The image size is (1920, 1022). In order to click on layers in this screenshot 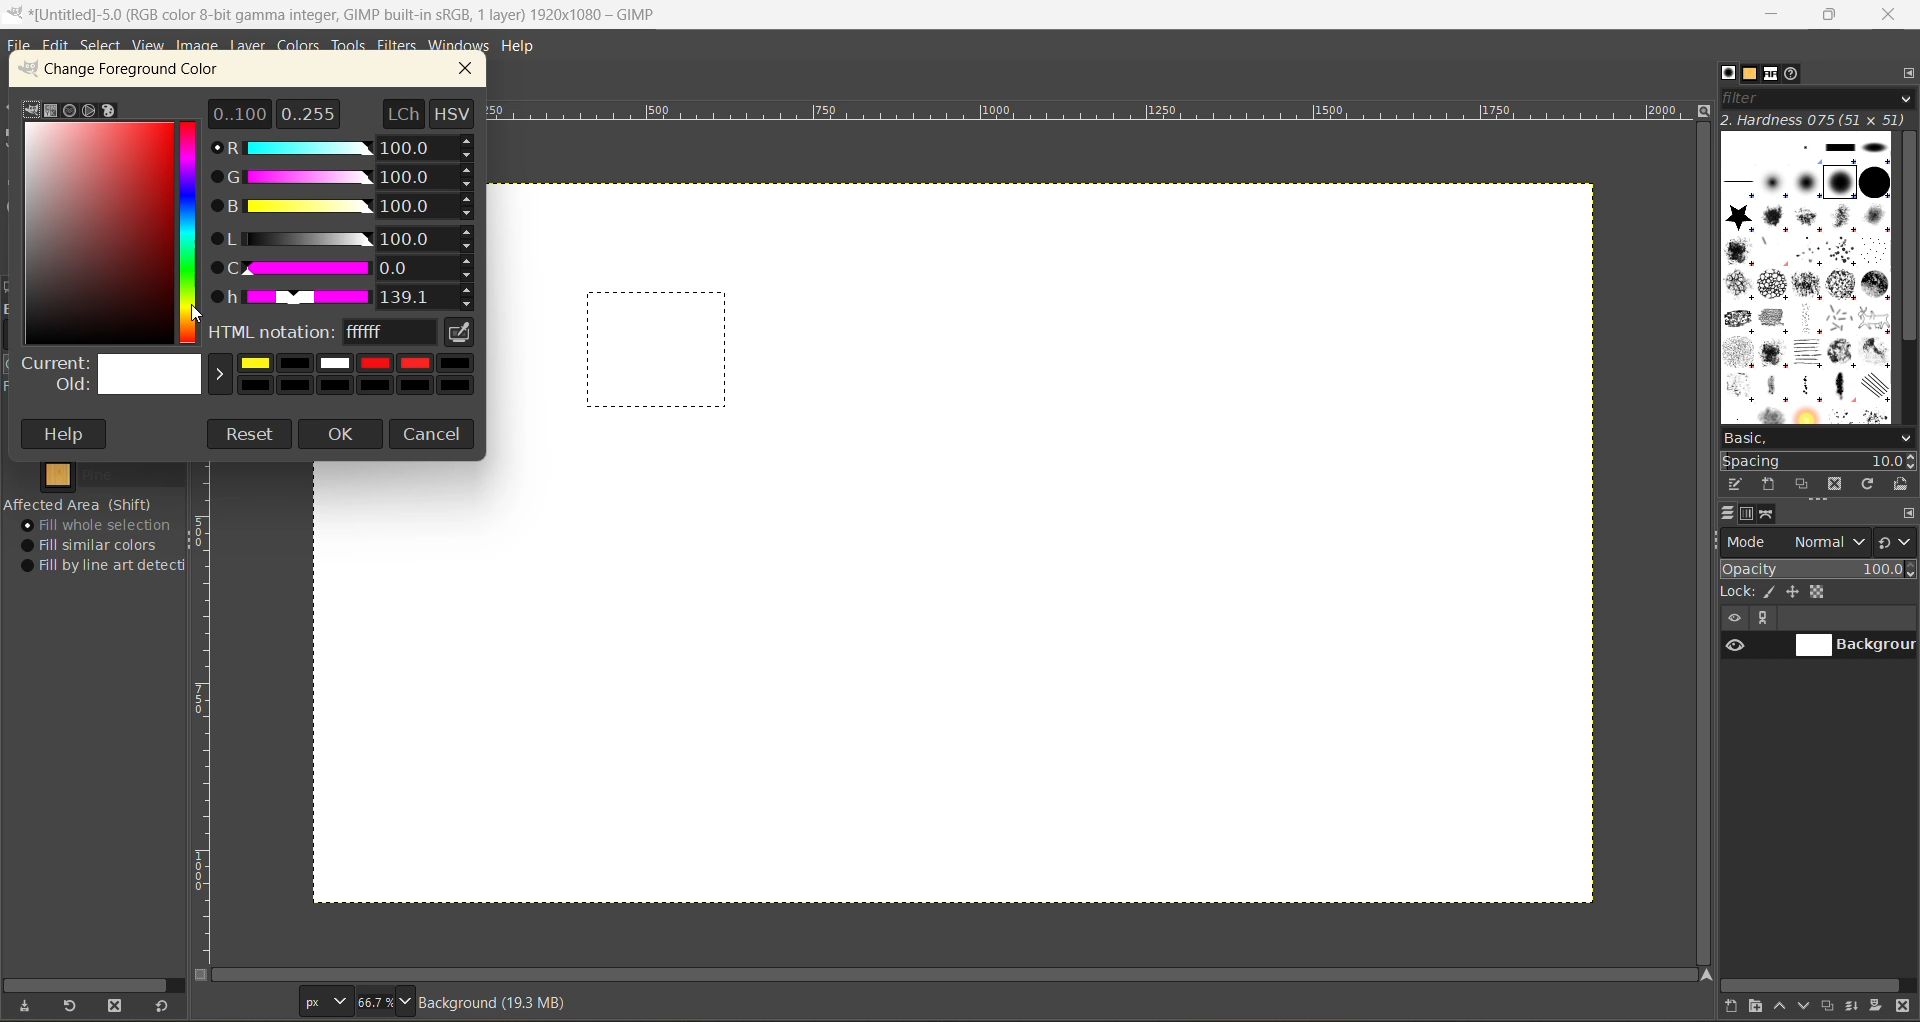, I will do `click(1731, 516)`.